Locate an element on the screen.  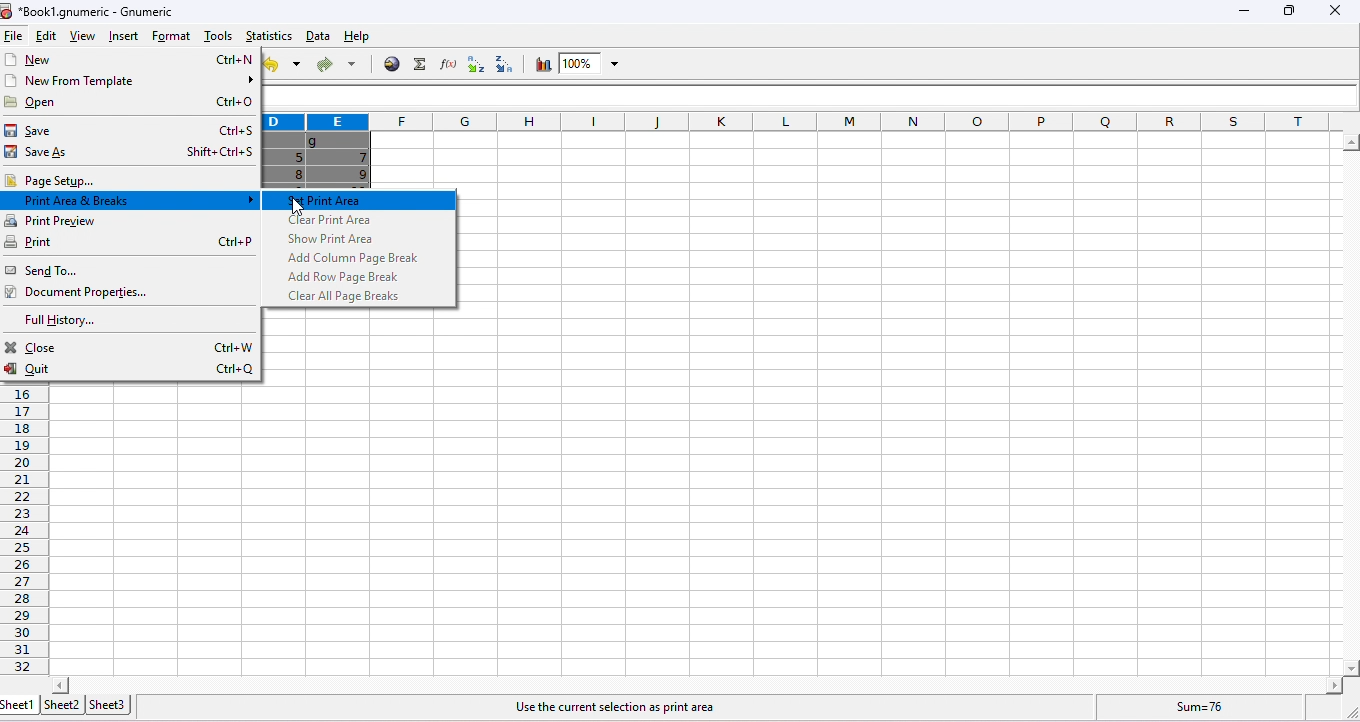
view is located at coordinates (80, 38).